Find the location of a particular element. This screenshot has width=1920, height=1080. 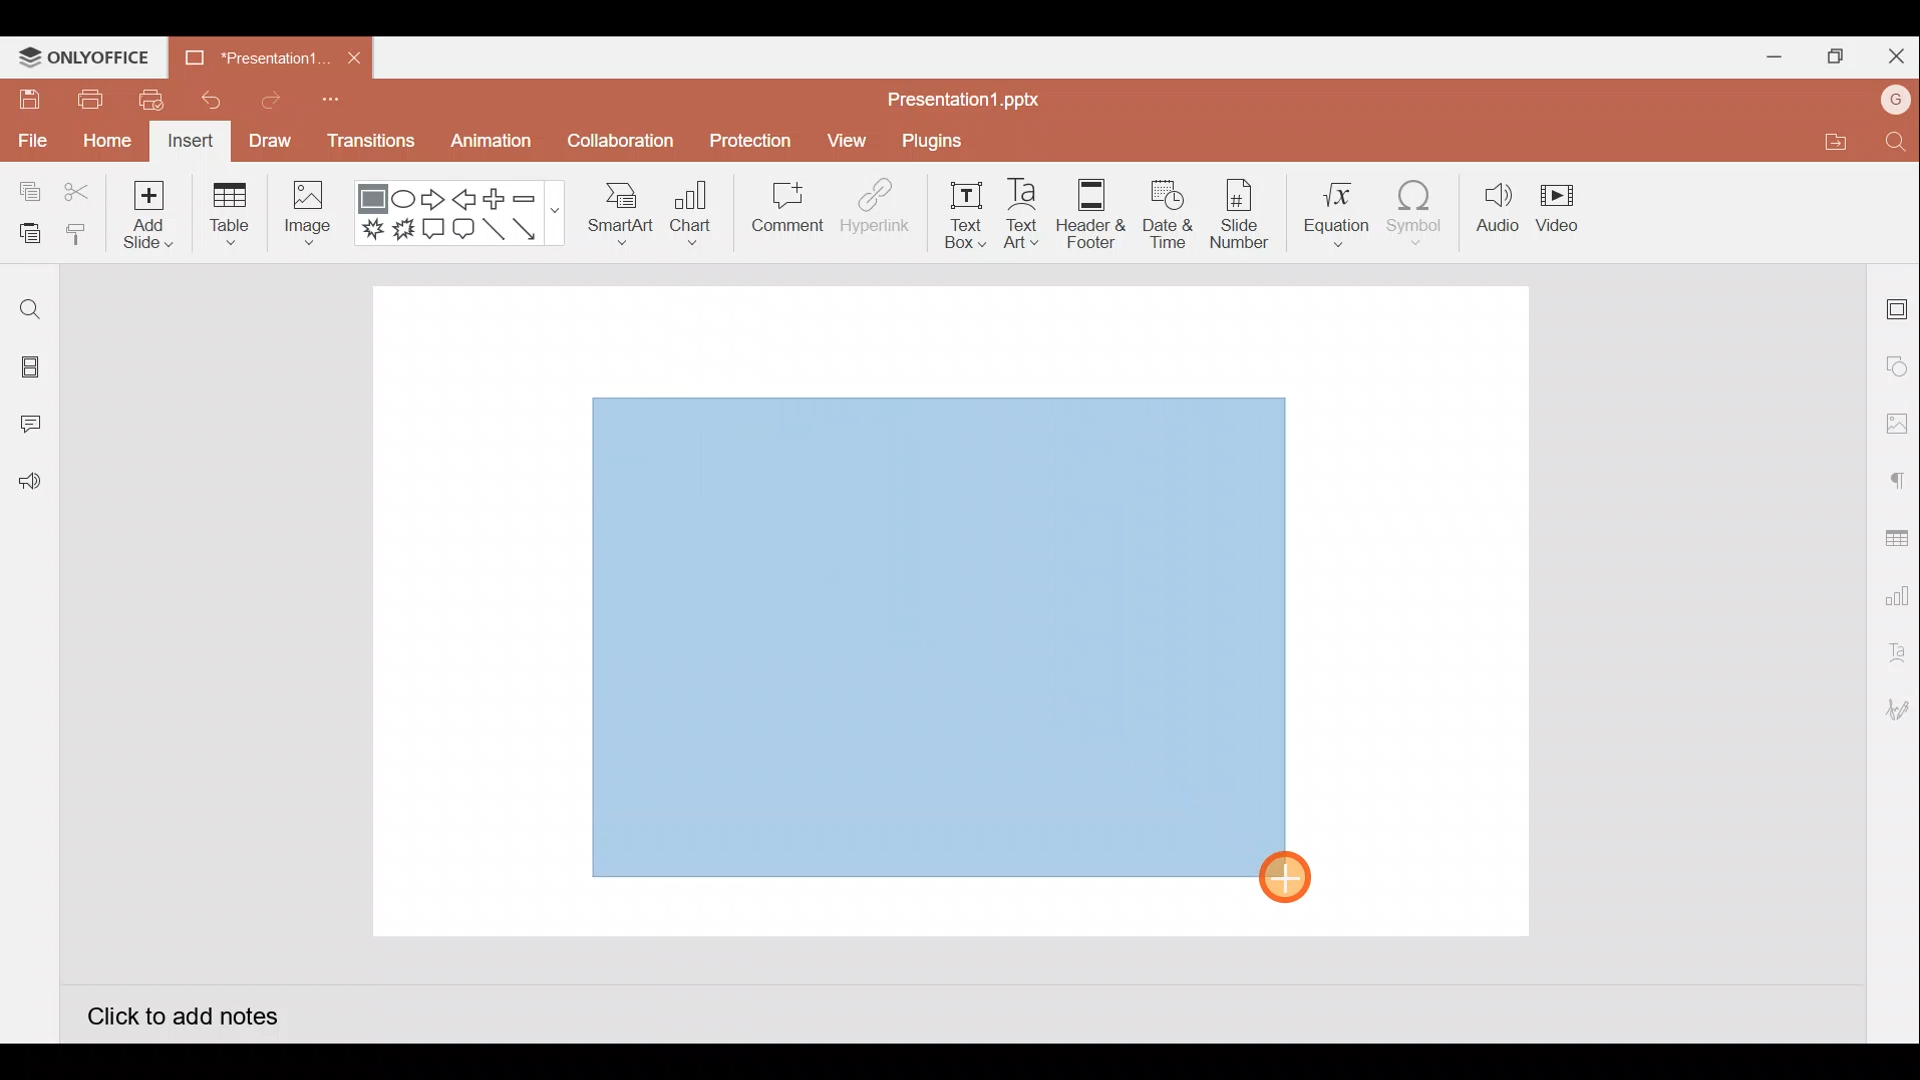

Equation is located at coordinates (1339, 207).